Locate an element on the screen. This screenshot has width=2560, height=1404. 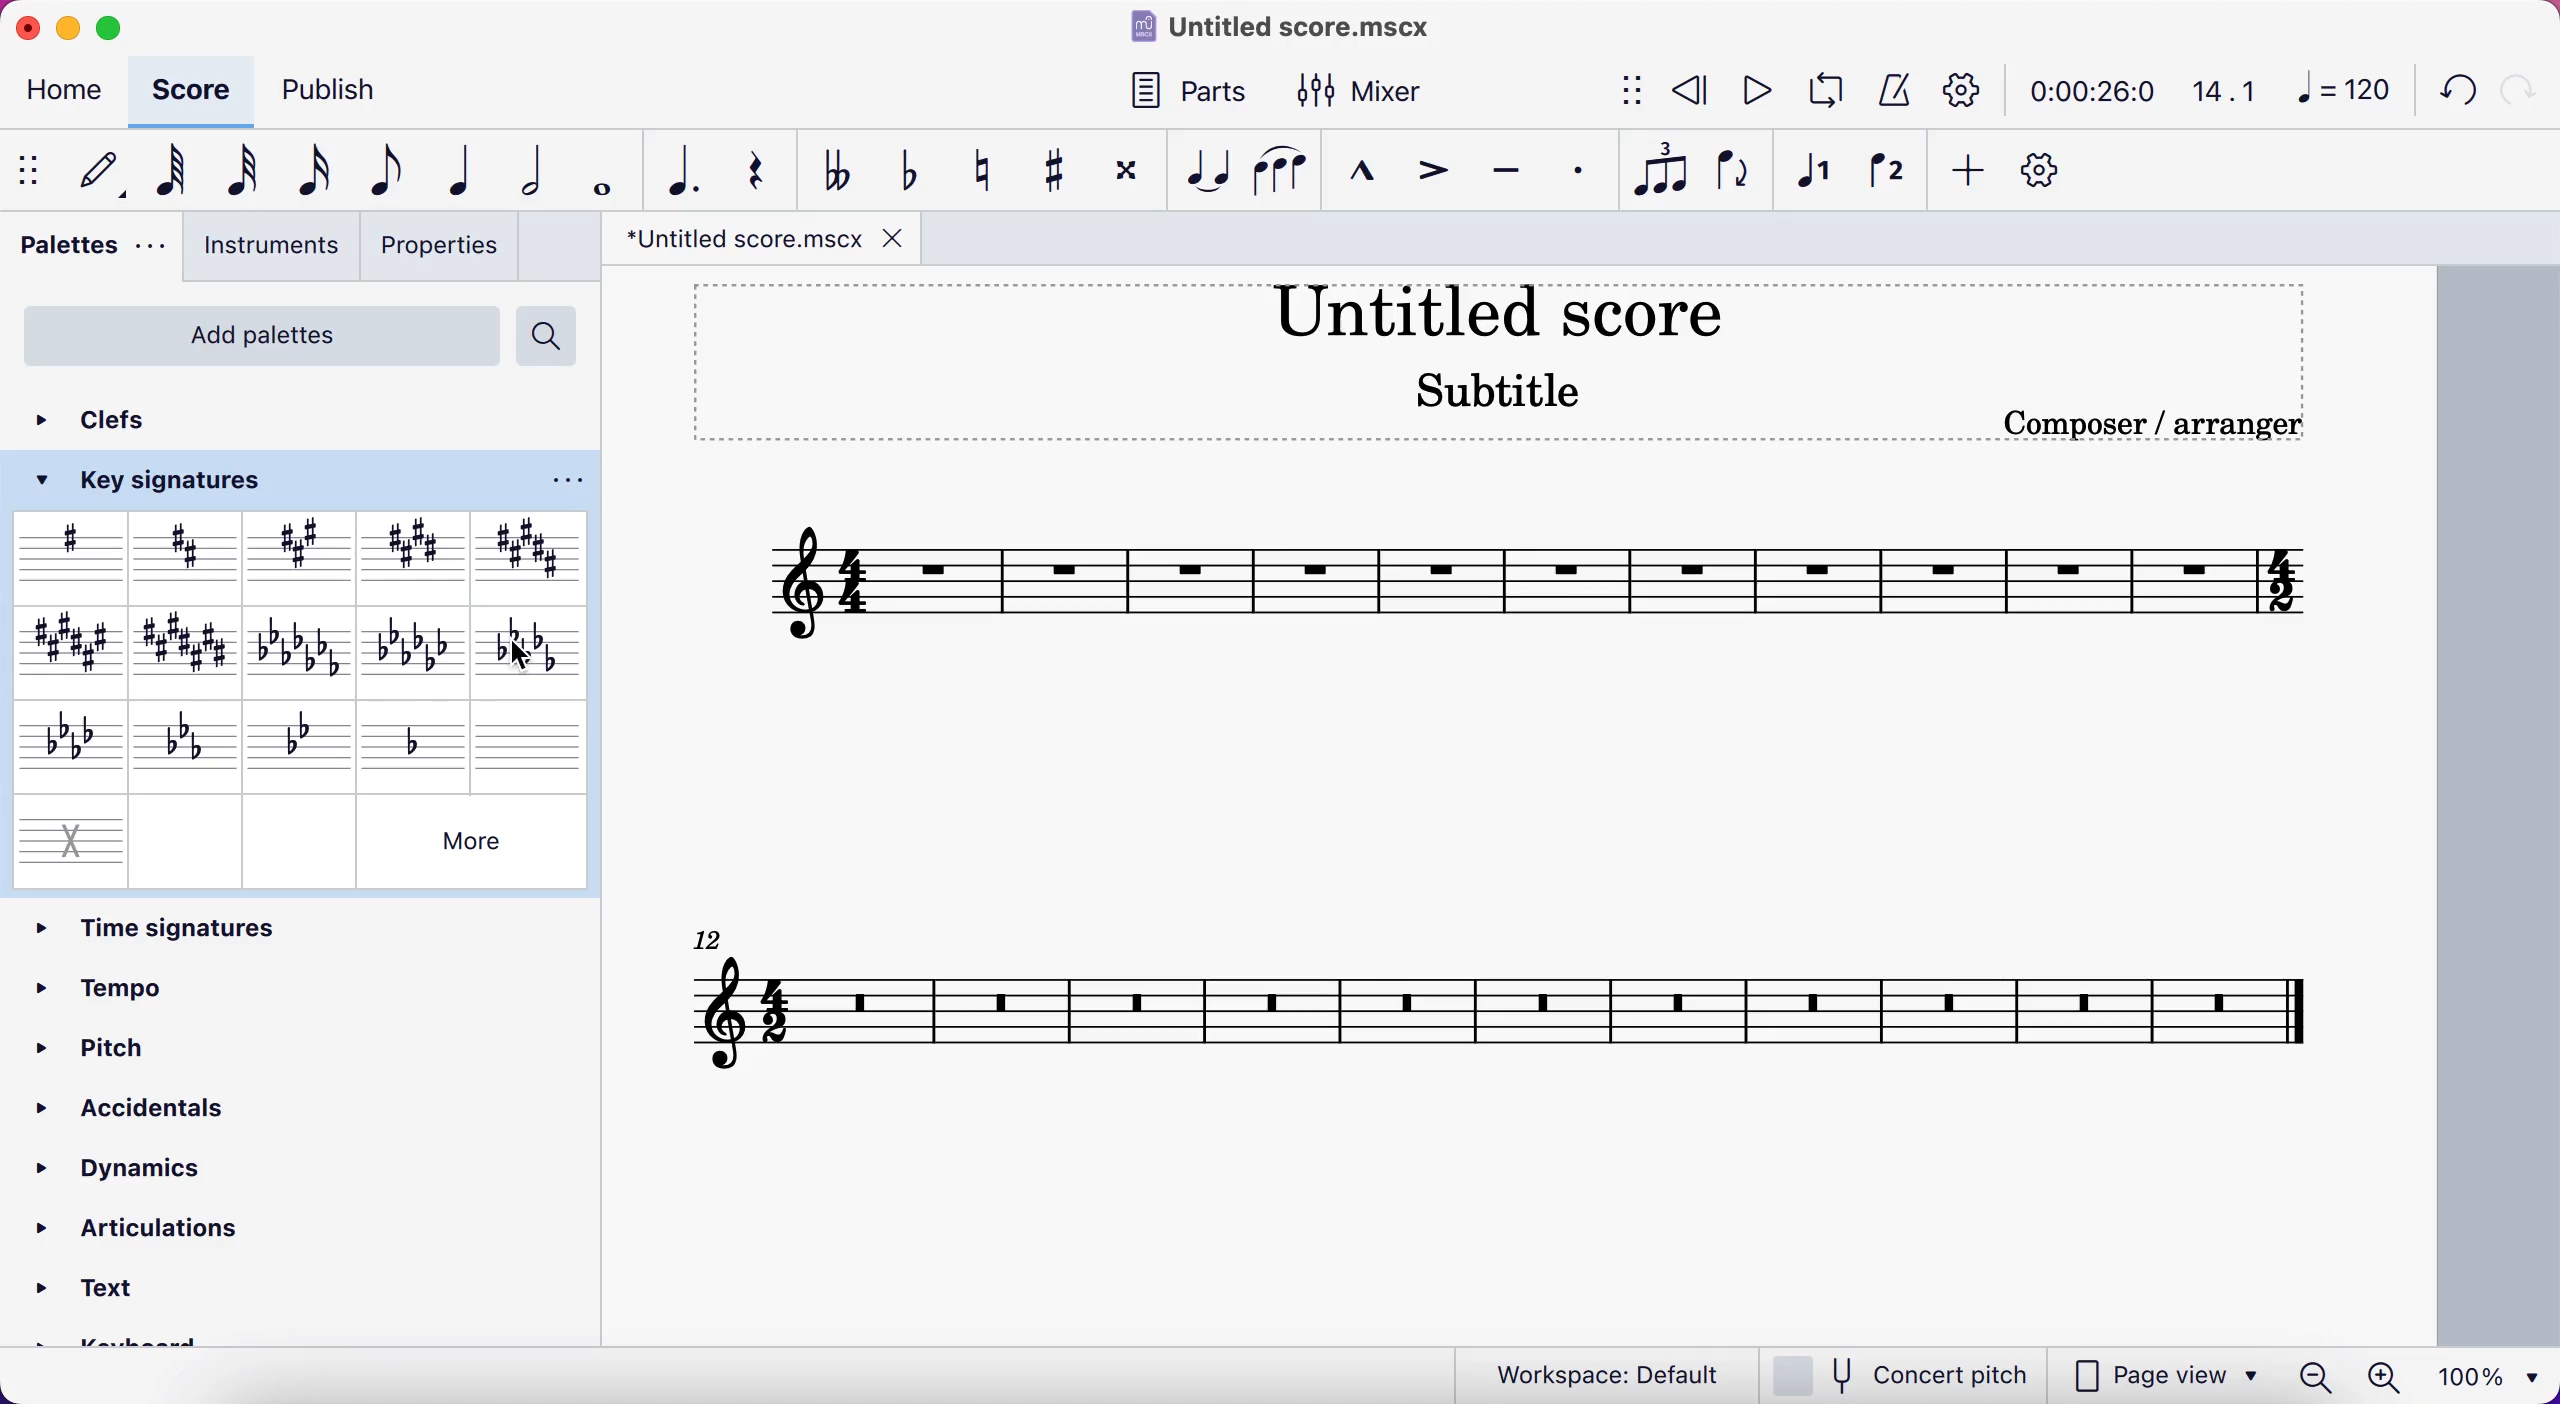
toggle natural is located at coordinates (987, 174).